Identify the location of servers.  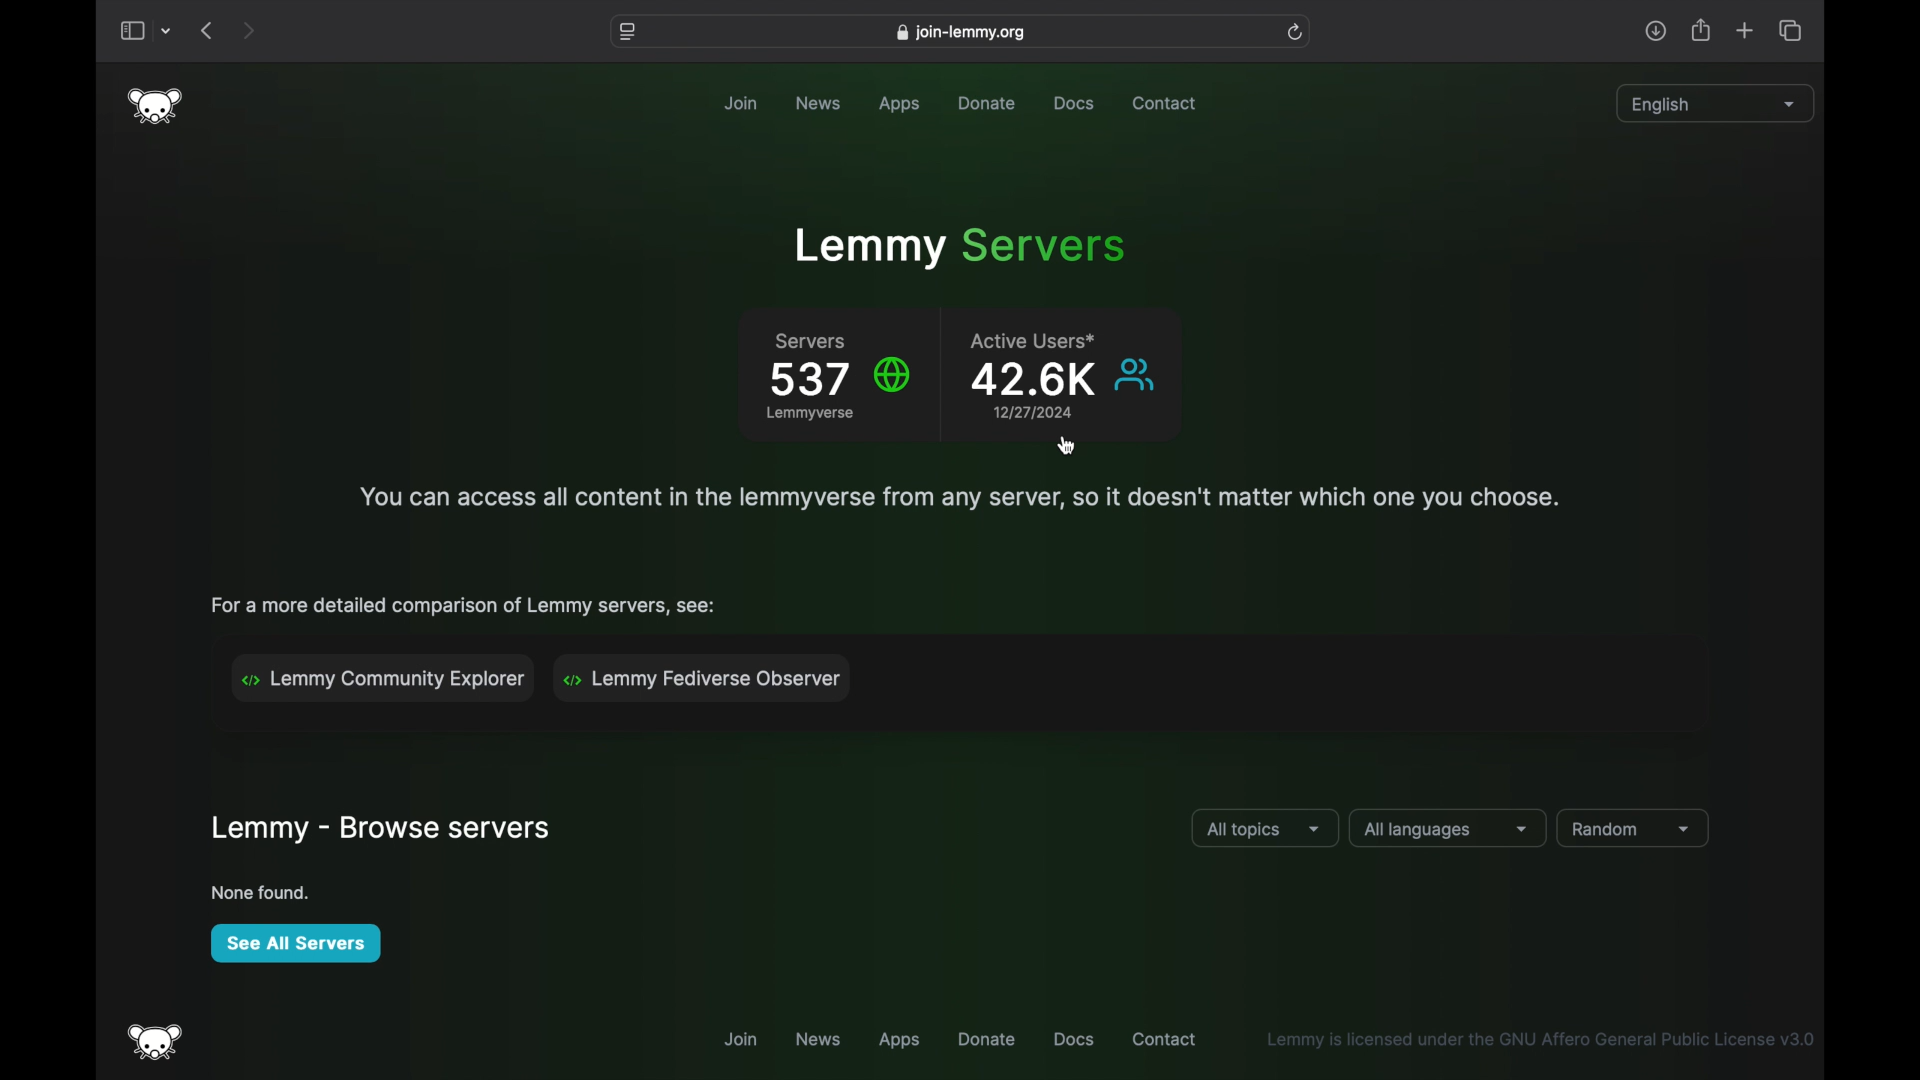
(809, 343).